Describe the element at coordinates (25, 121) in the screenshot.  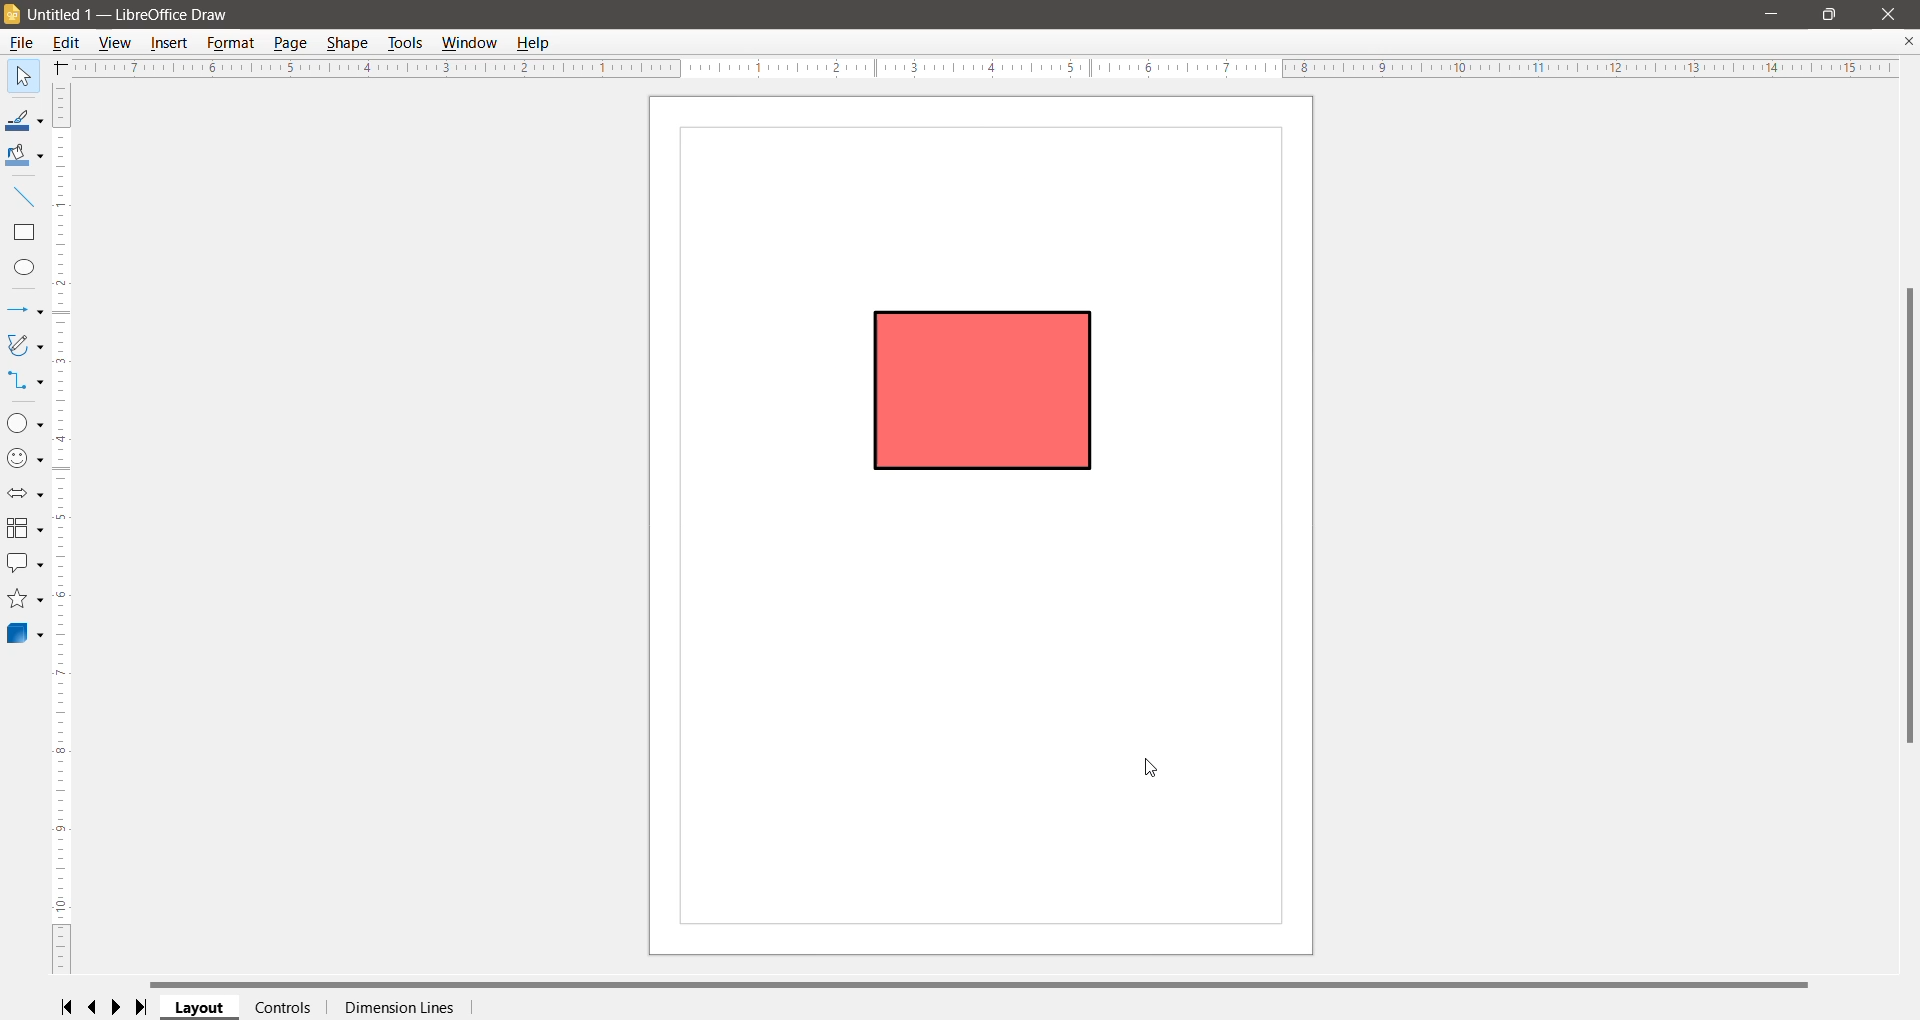
I see `Line Color` at that location.